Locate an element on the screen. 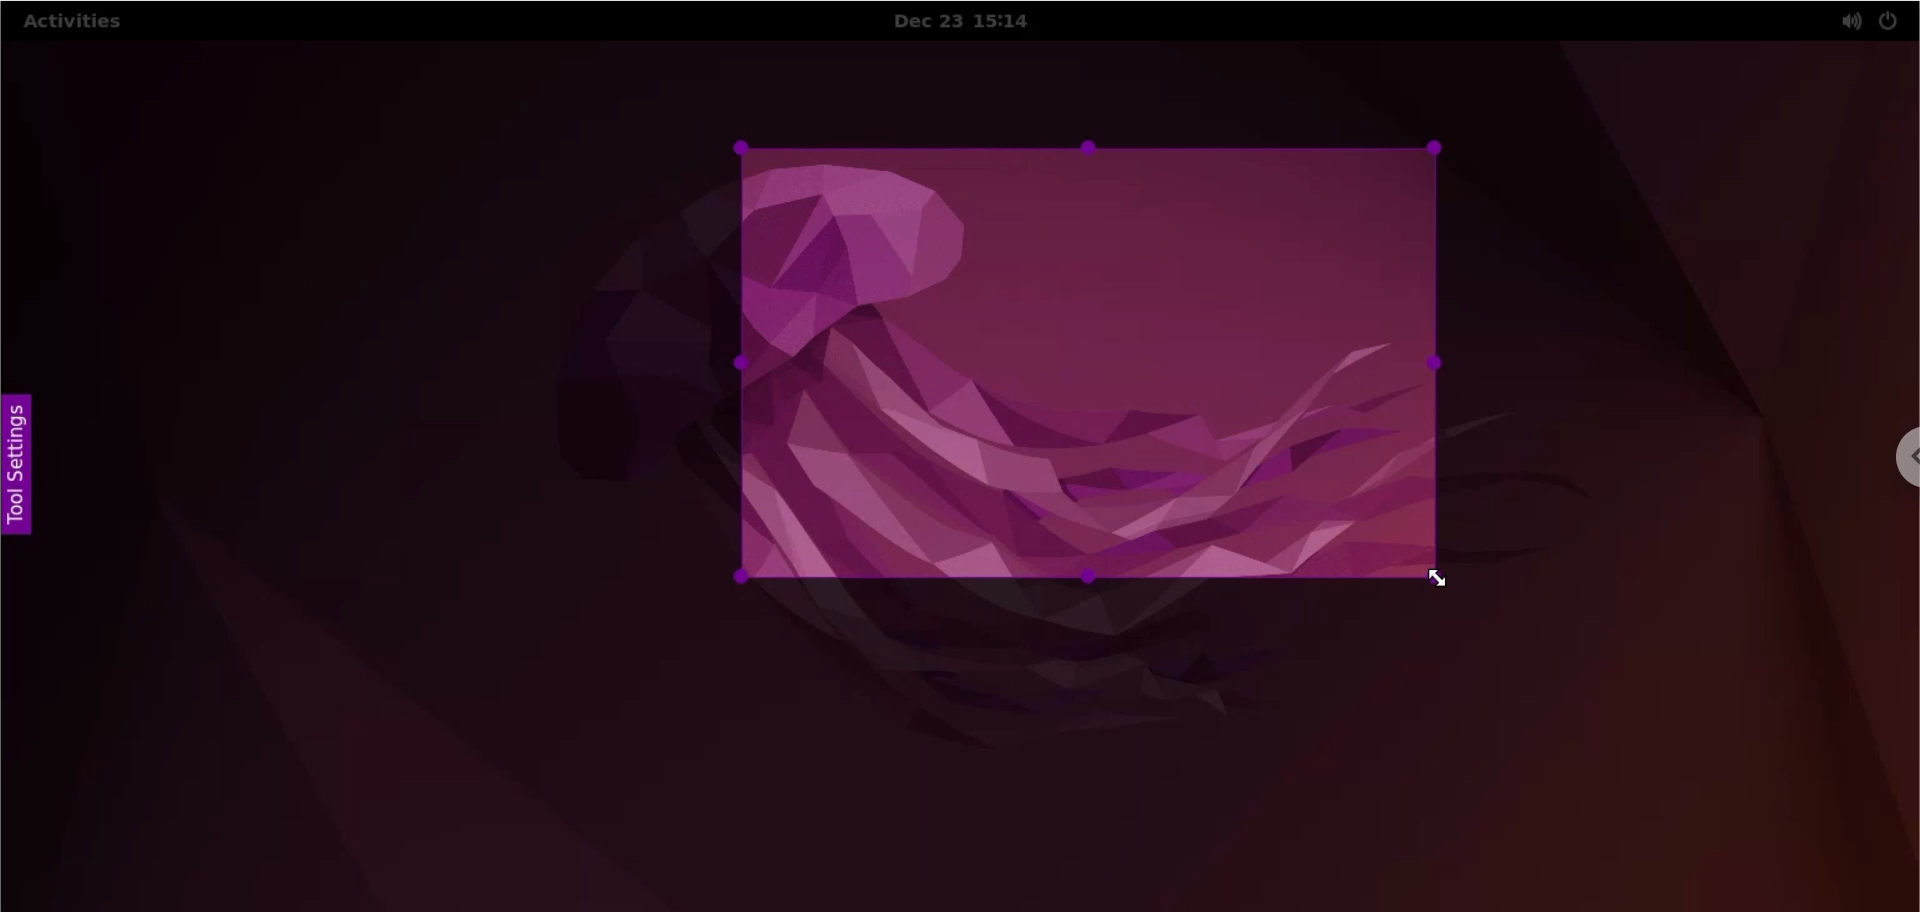  cursor is located at coordinates (1429, 581).